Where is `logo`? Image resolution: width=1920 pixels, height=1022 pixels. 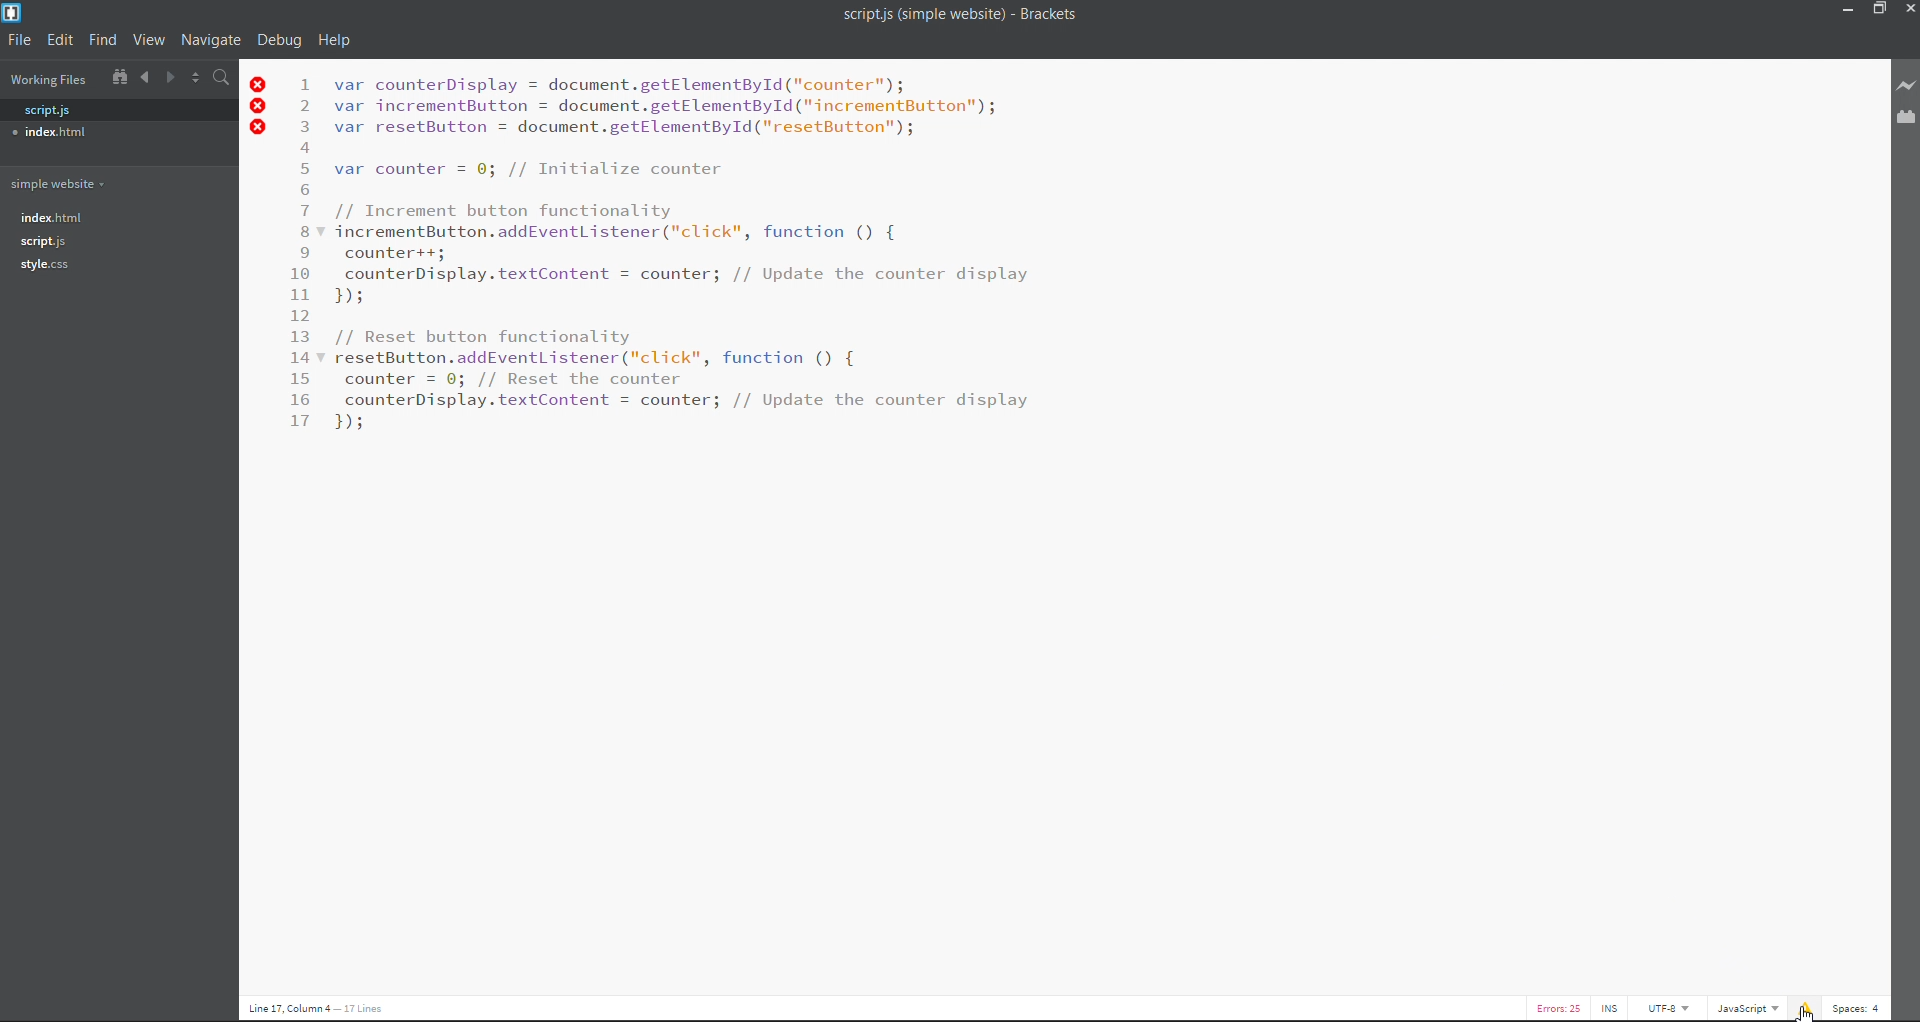 logo is located at coordinates (16, 12).